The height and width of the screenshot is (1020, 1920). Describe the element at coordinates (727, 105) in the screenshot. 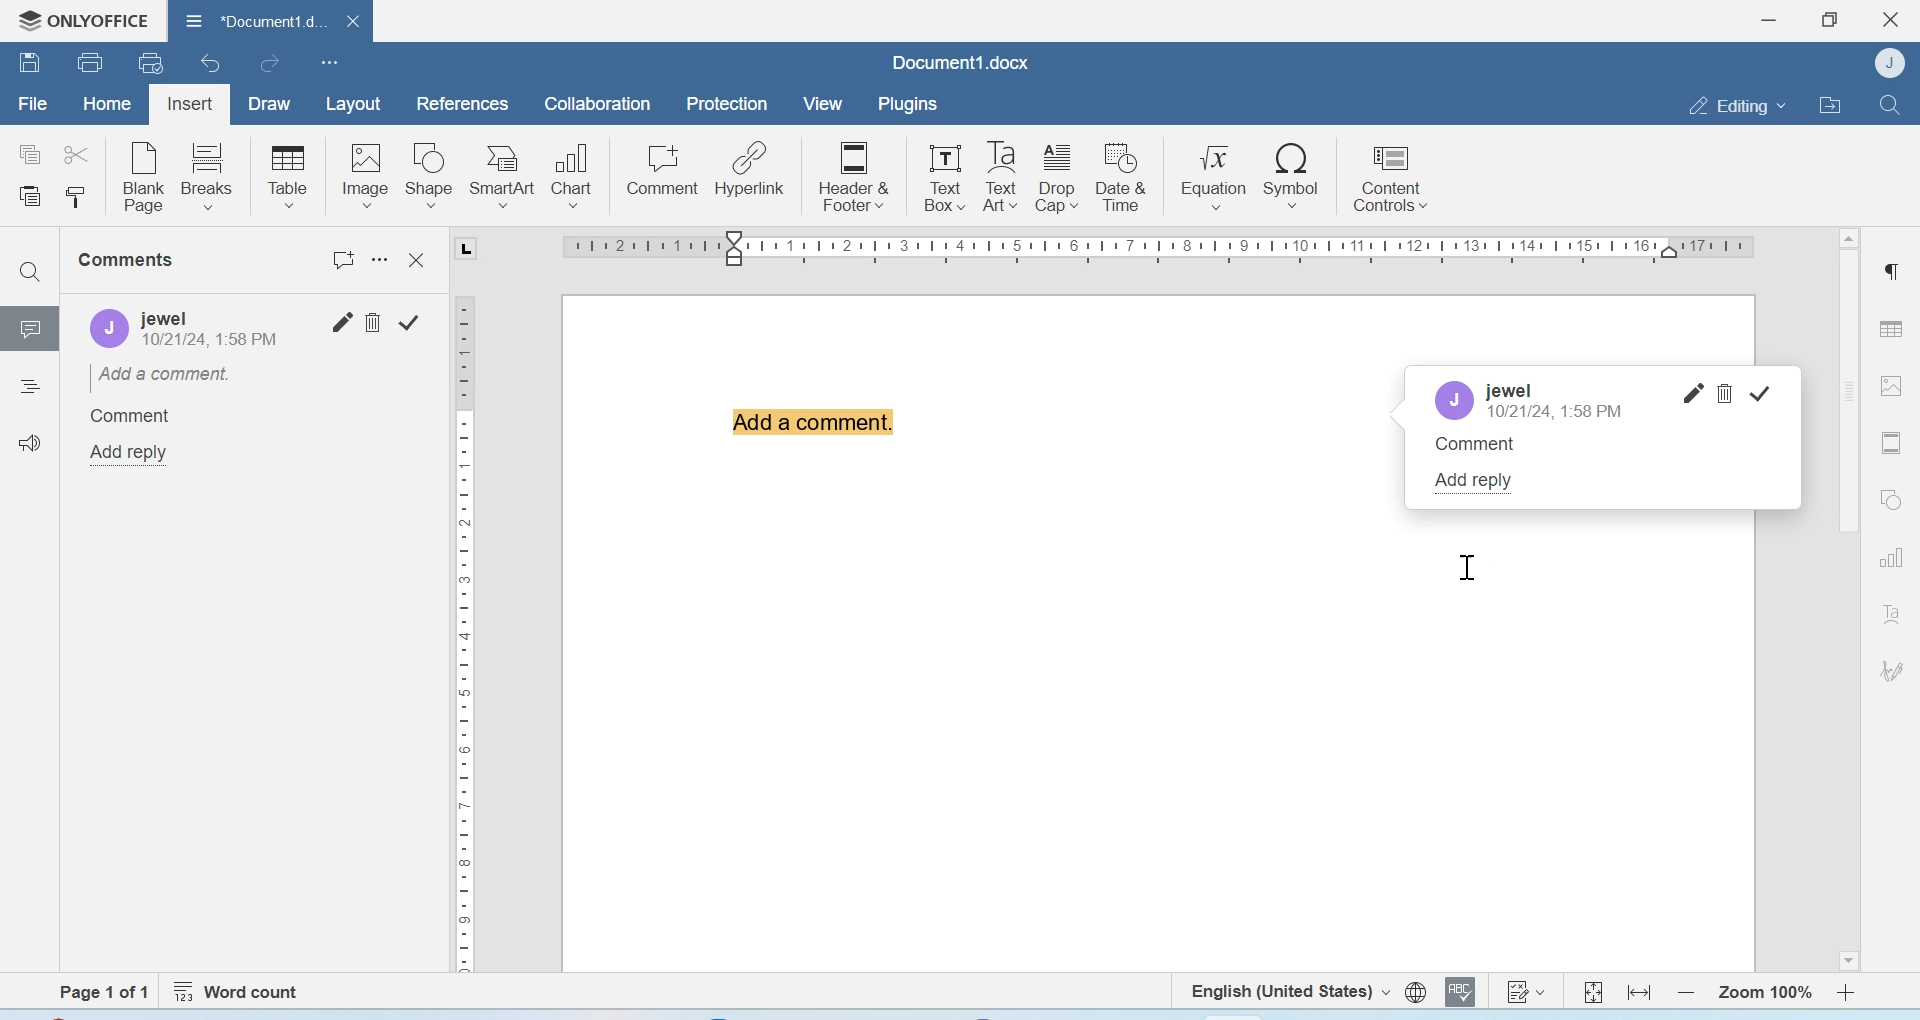

I see `Protection` at that location.